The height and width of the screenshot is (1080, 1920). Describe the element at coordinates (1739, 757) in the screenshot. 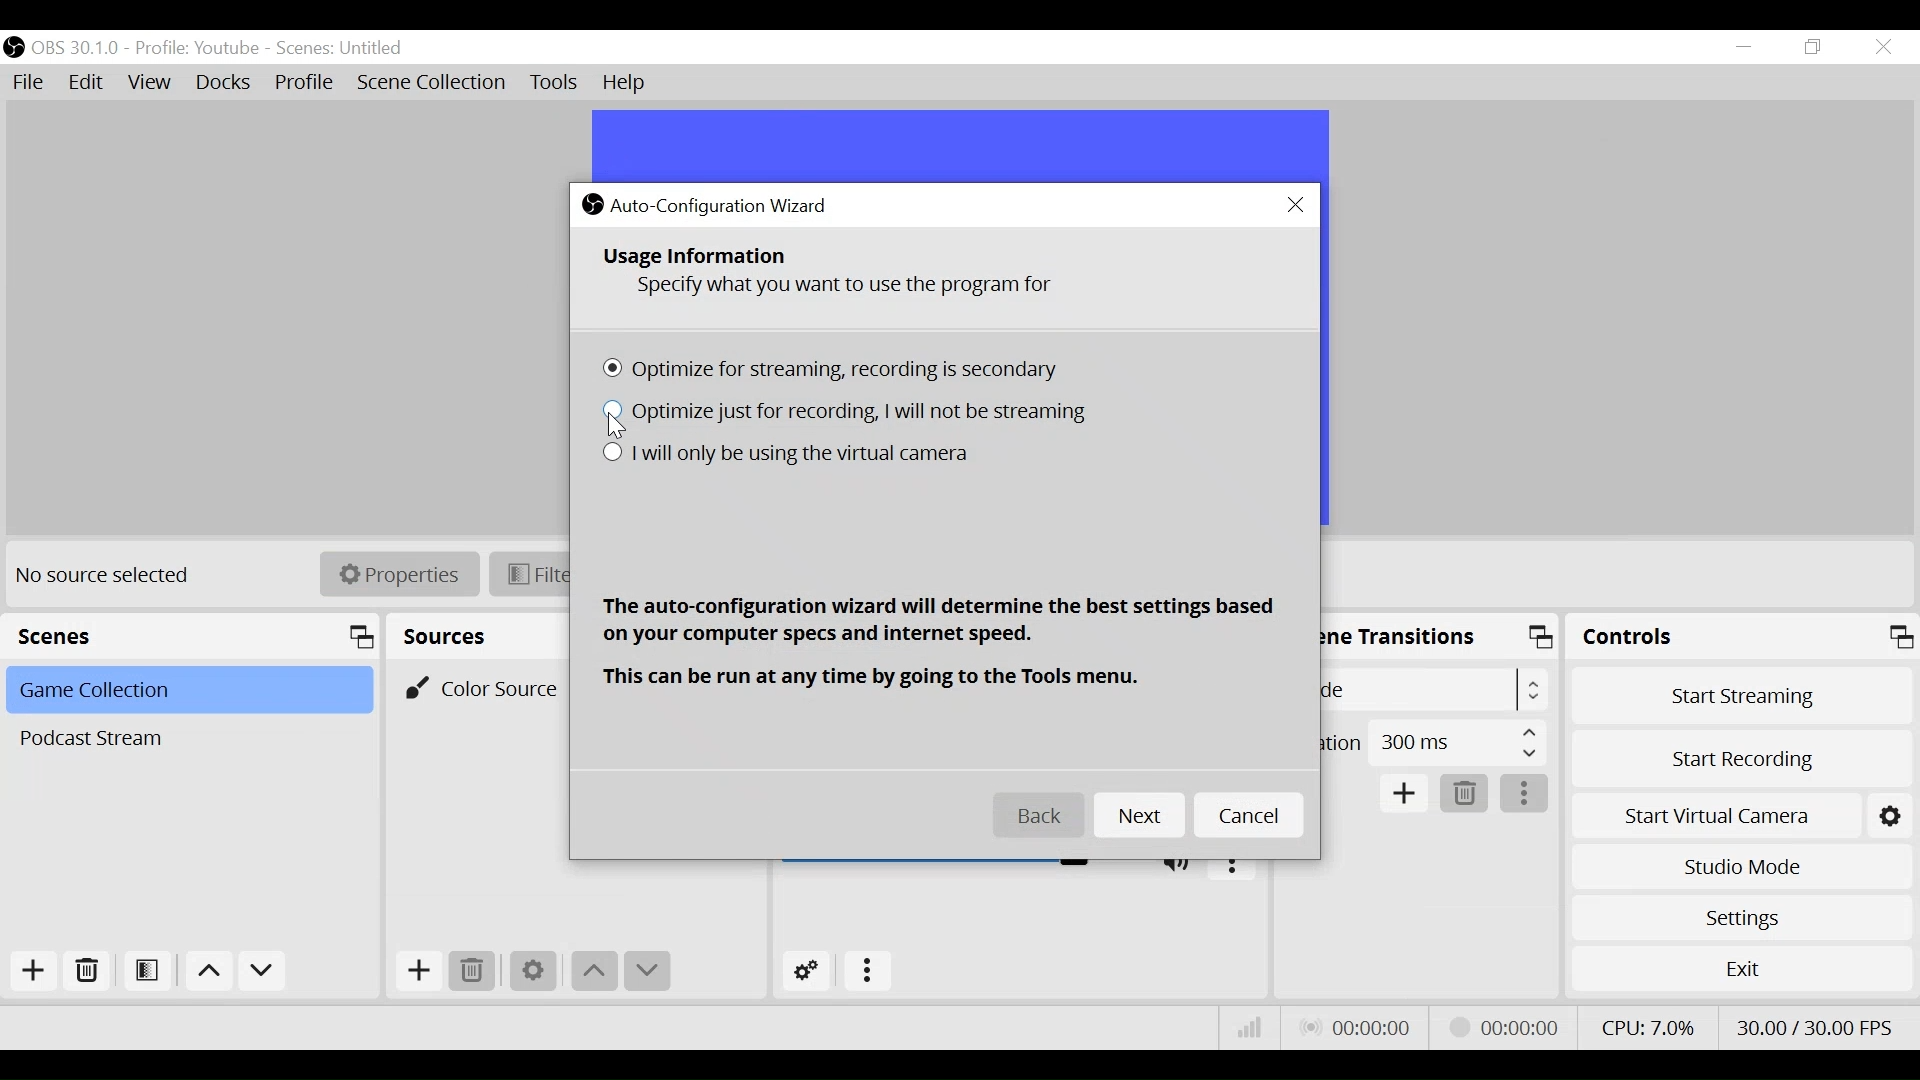

I see `Start Recording` at that location.